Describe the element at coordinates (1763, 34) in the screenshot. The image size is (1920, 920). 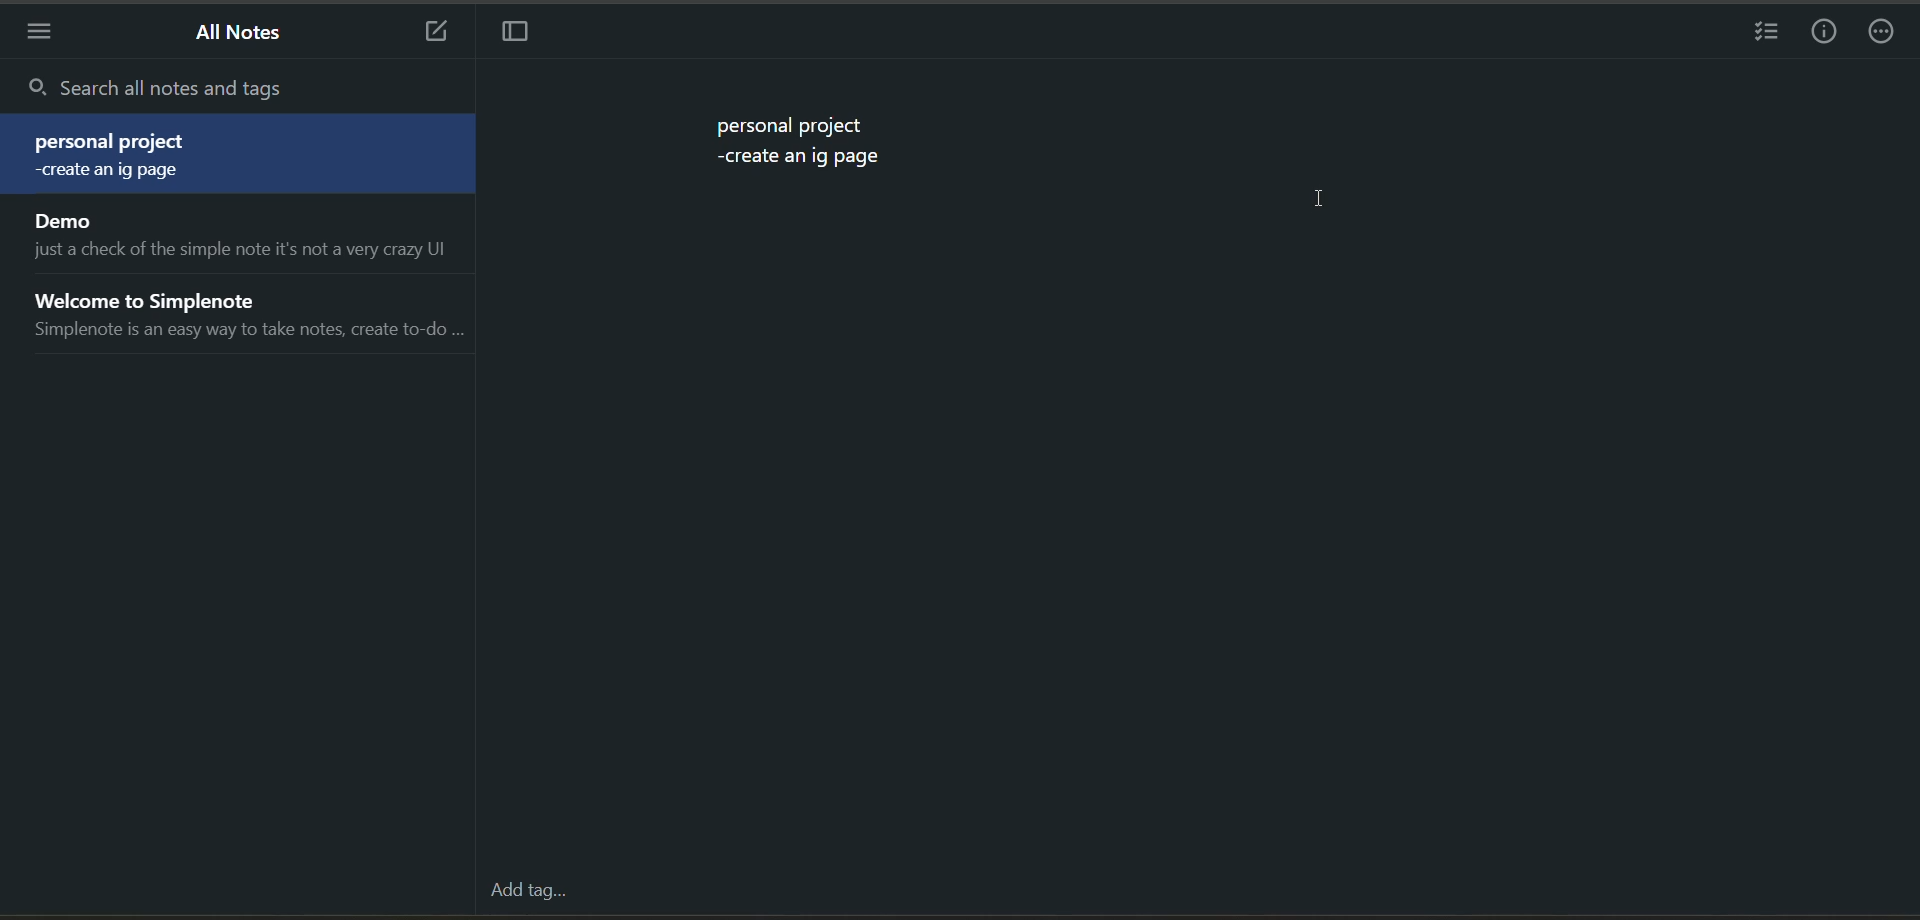
I see `insert checklist` at that location.